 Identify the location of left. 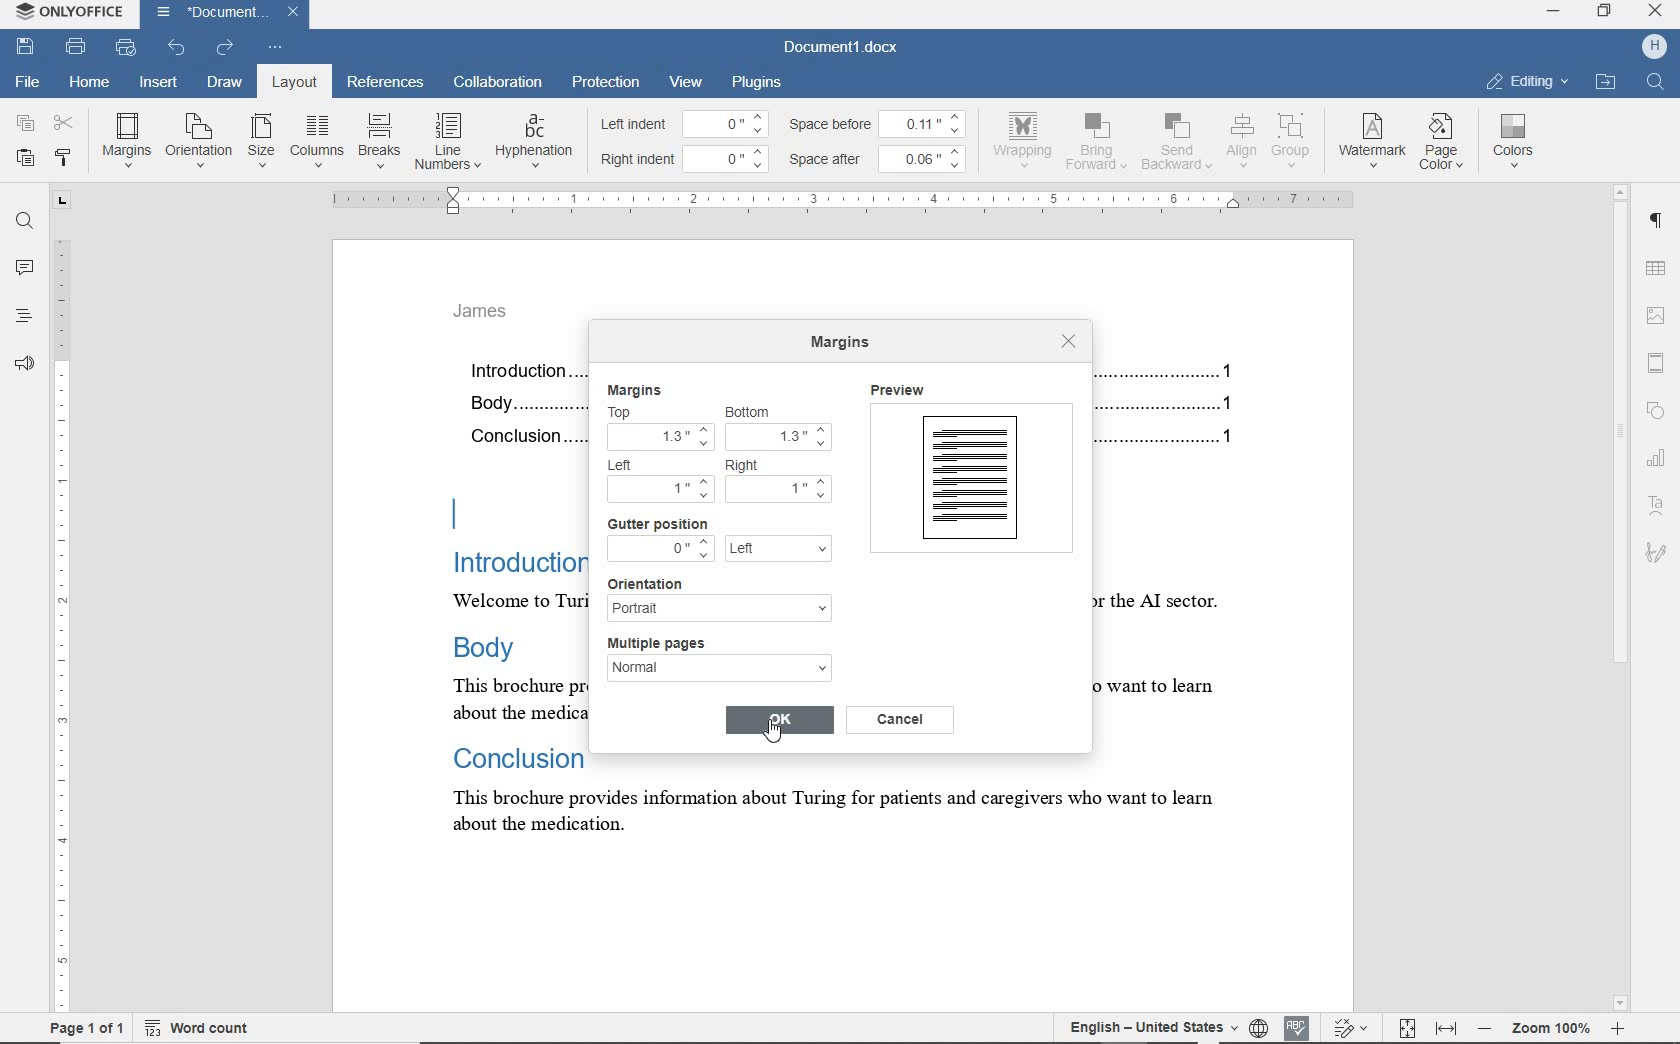
(778, 550).